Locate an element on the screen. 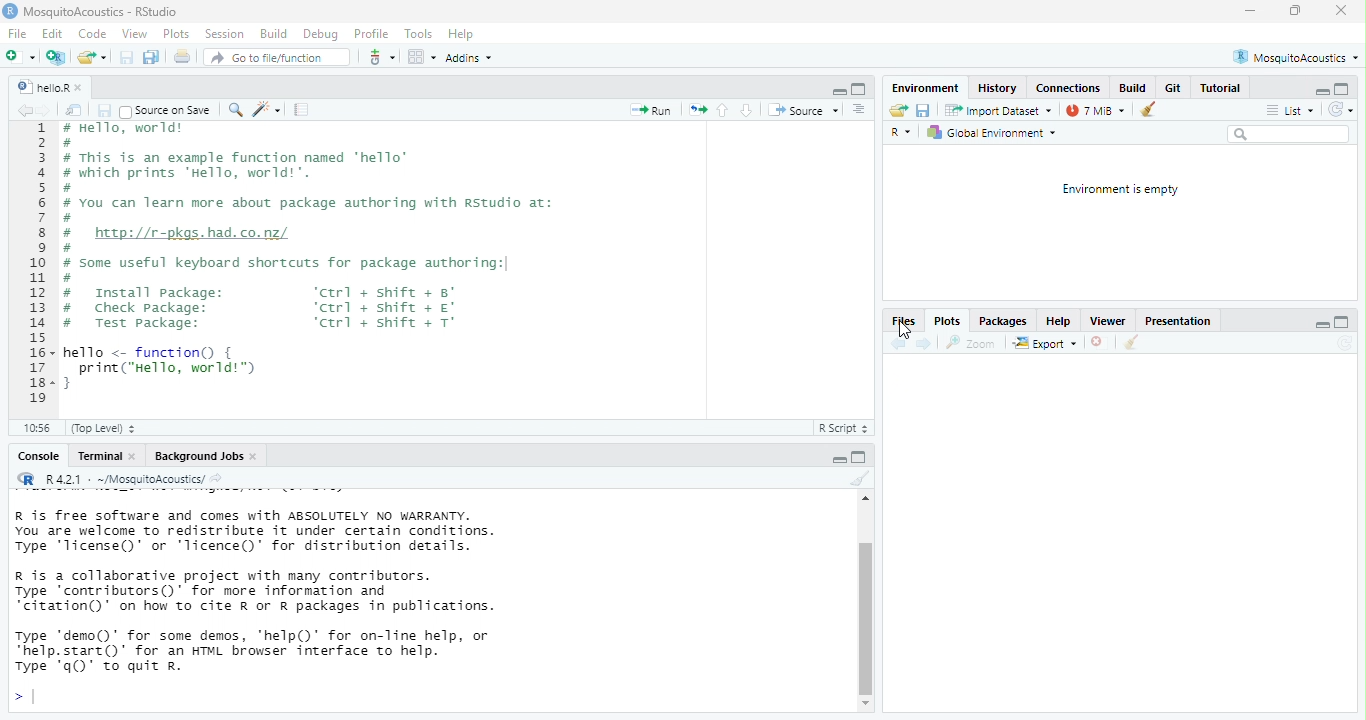 This screenshot has width=1366, height=720.  History is located at coordinates (1001, 88).